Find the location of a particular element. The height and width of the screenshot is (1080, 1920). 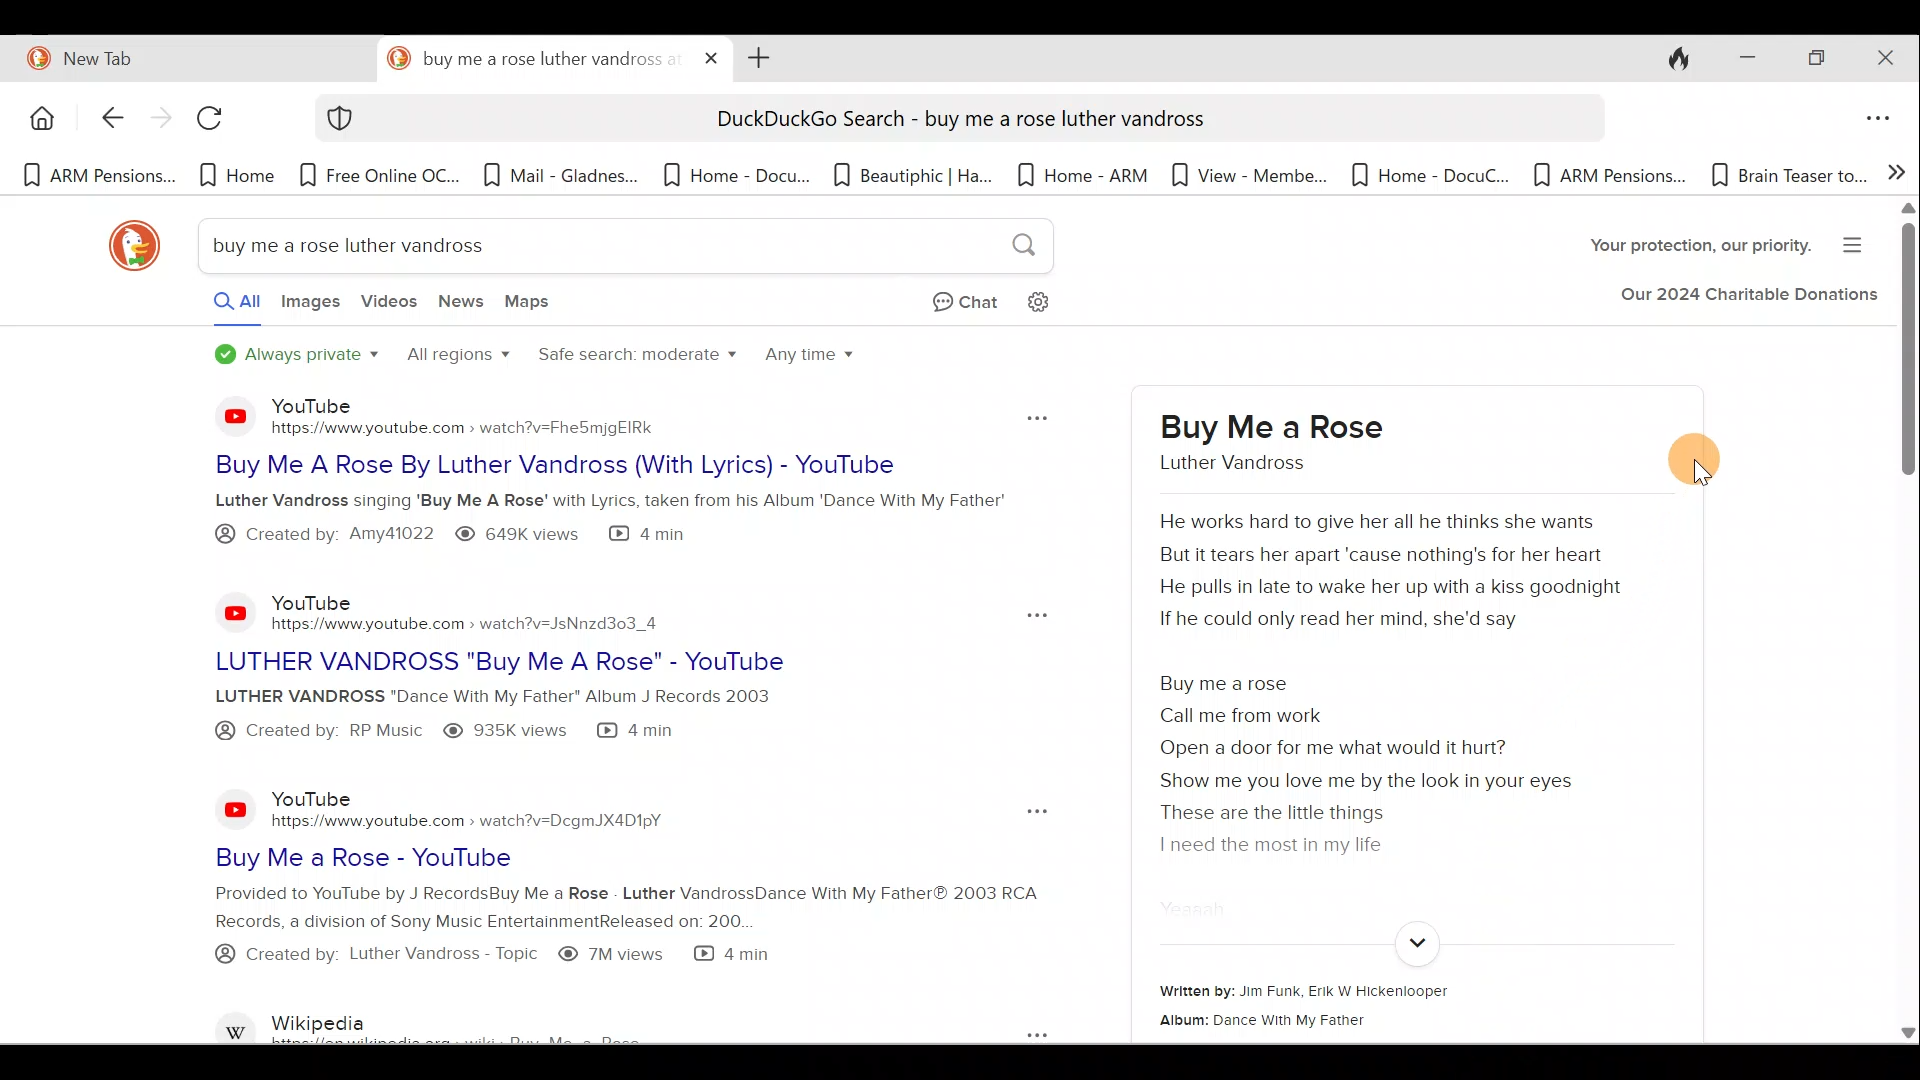

Pop out is located at coordinates (1020, 613).